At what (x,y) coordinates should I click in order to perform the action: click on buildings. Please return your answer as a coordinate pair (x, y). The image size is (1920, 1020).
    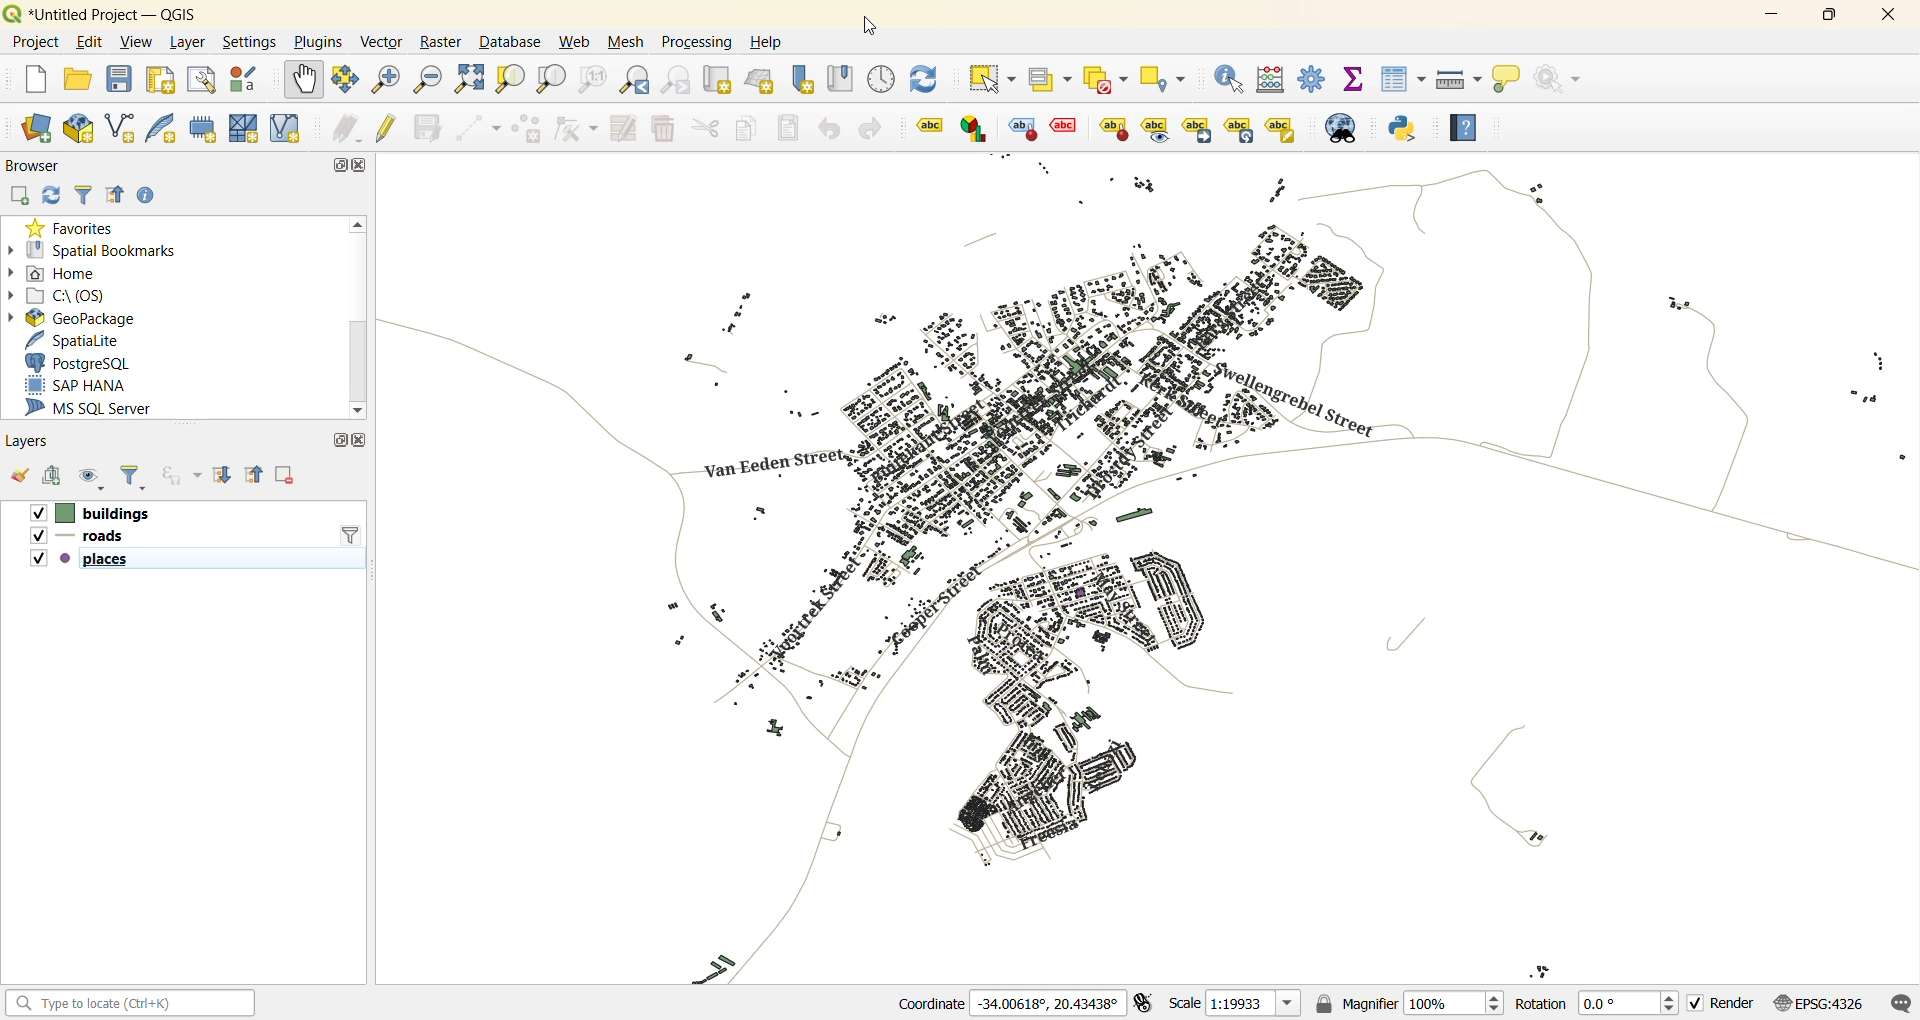
    Looking at the image, I should click on (89, 513).